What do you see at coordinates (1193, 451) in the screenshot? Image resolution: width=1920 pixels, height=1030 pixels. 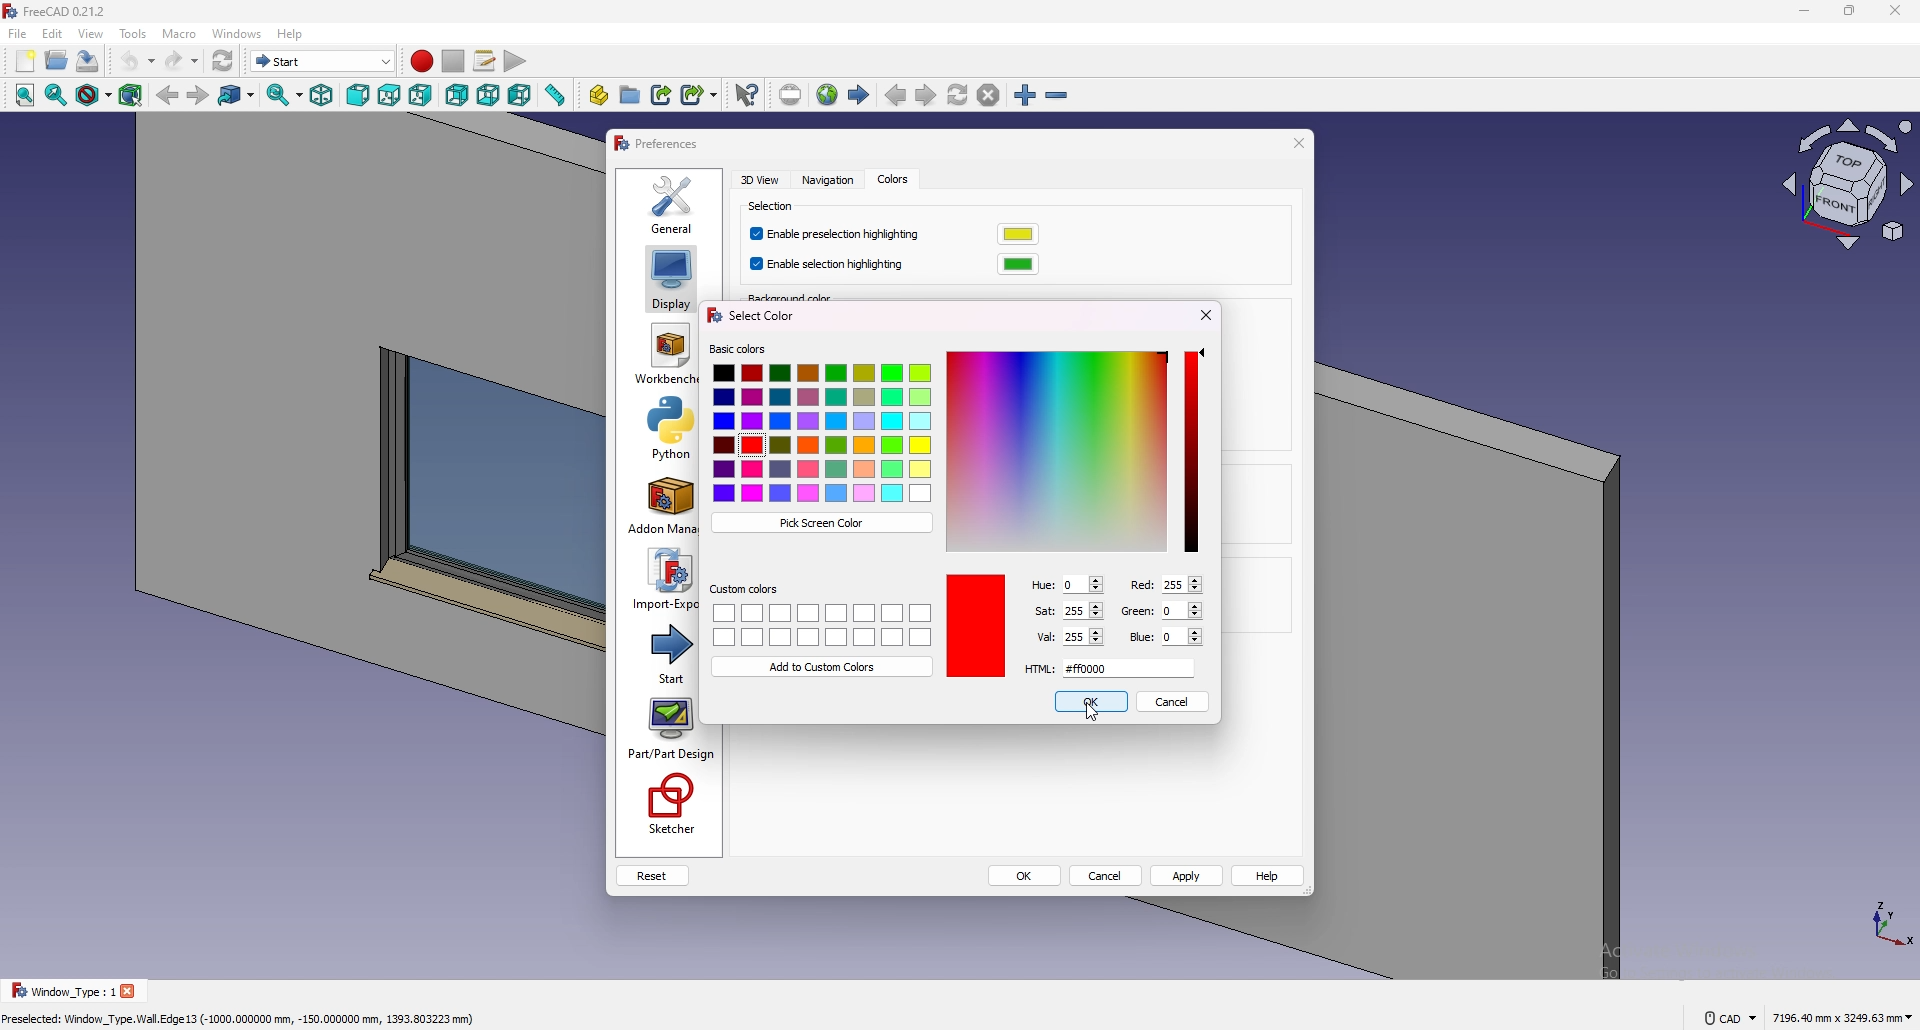 I see `vertical color slider` at bounding box center [1193, 451].